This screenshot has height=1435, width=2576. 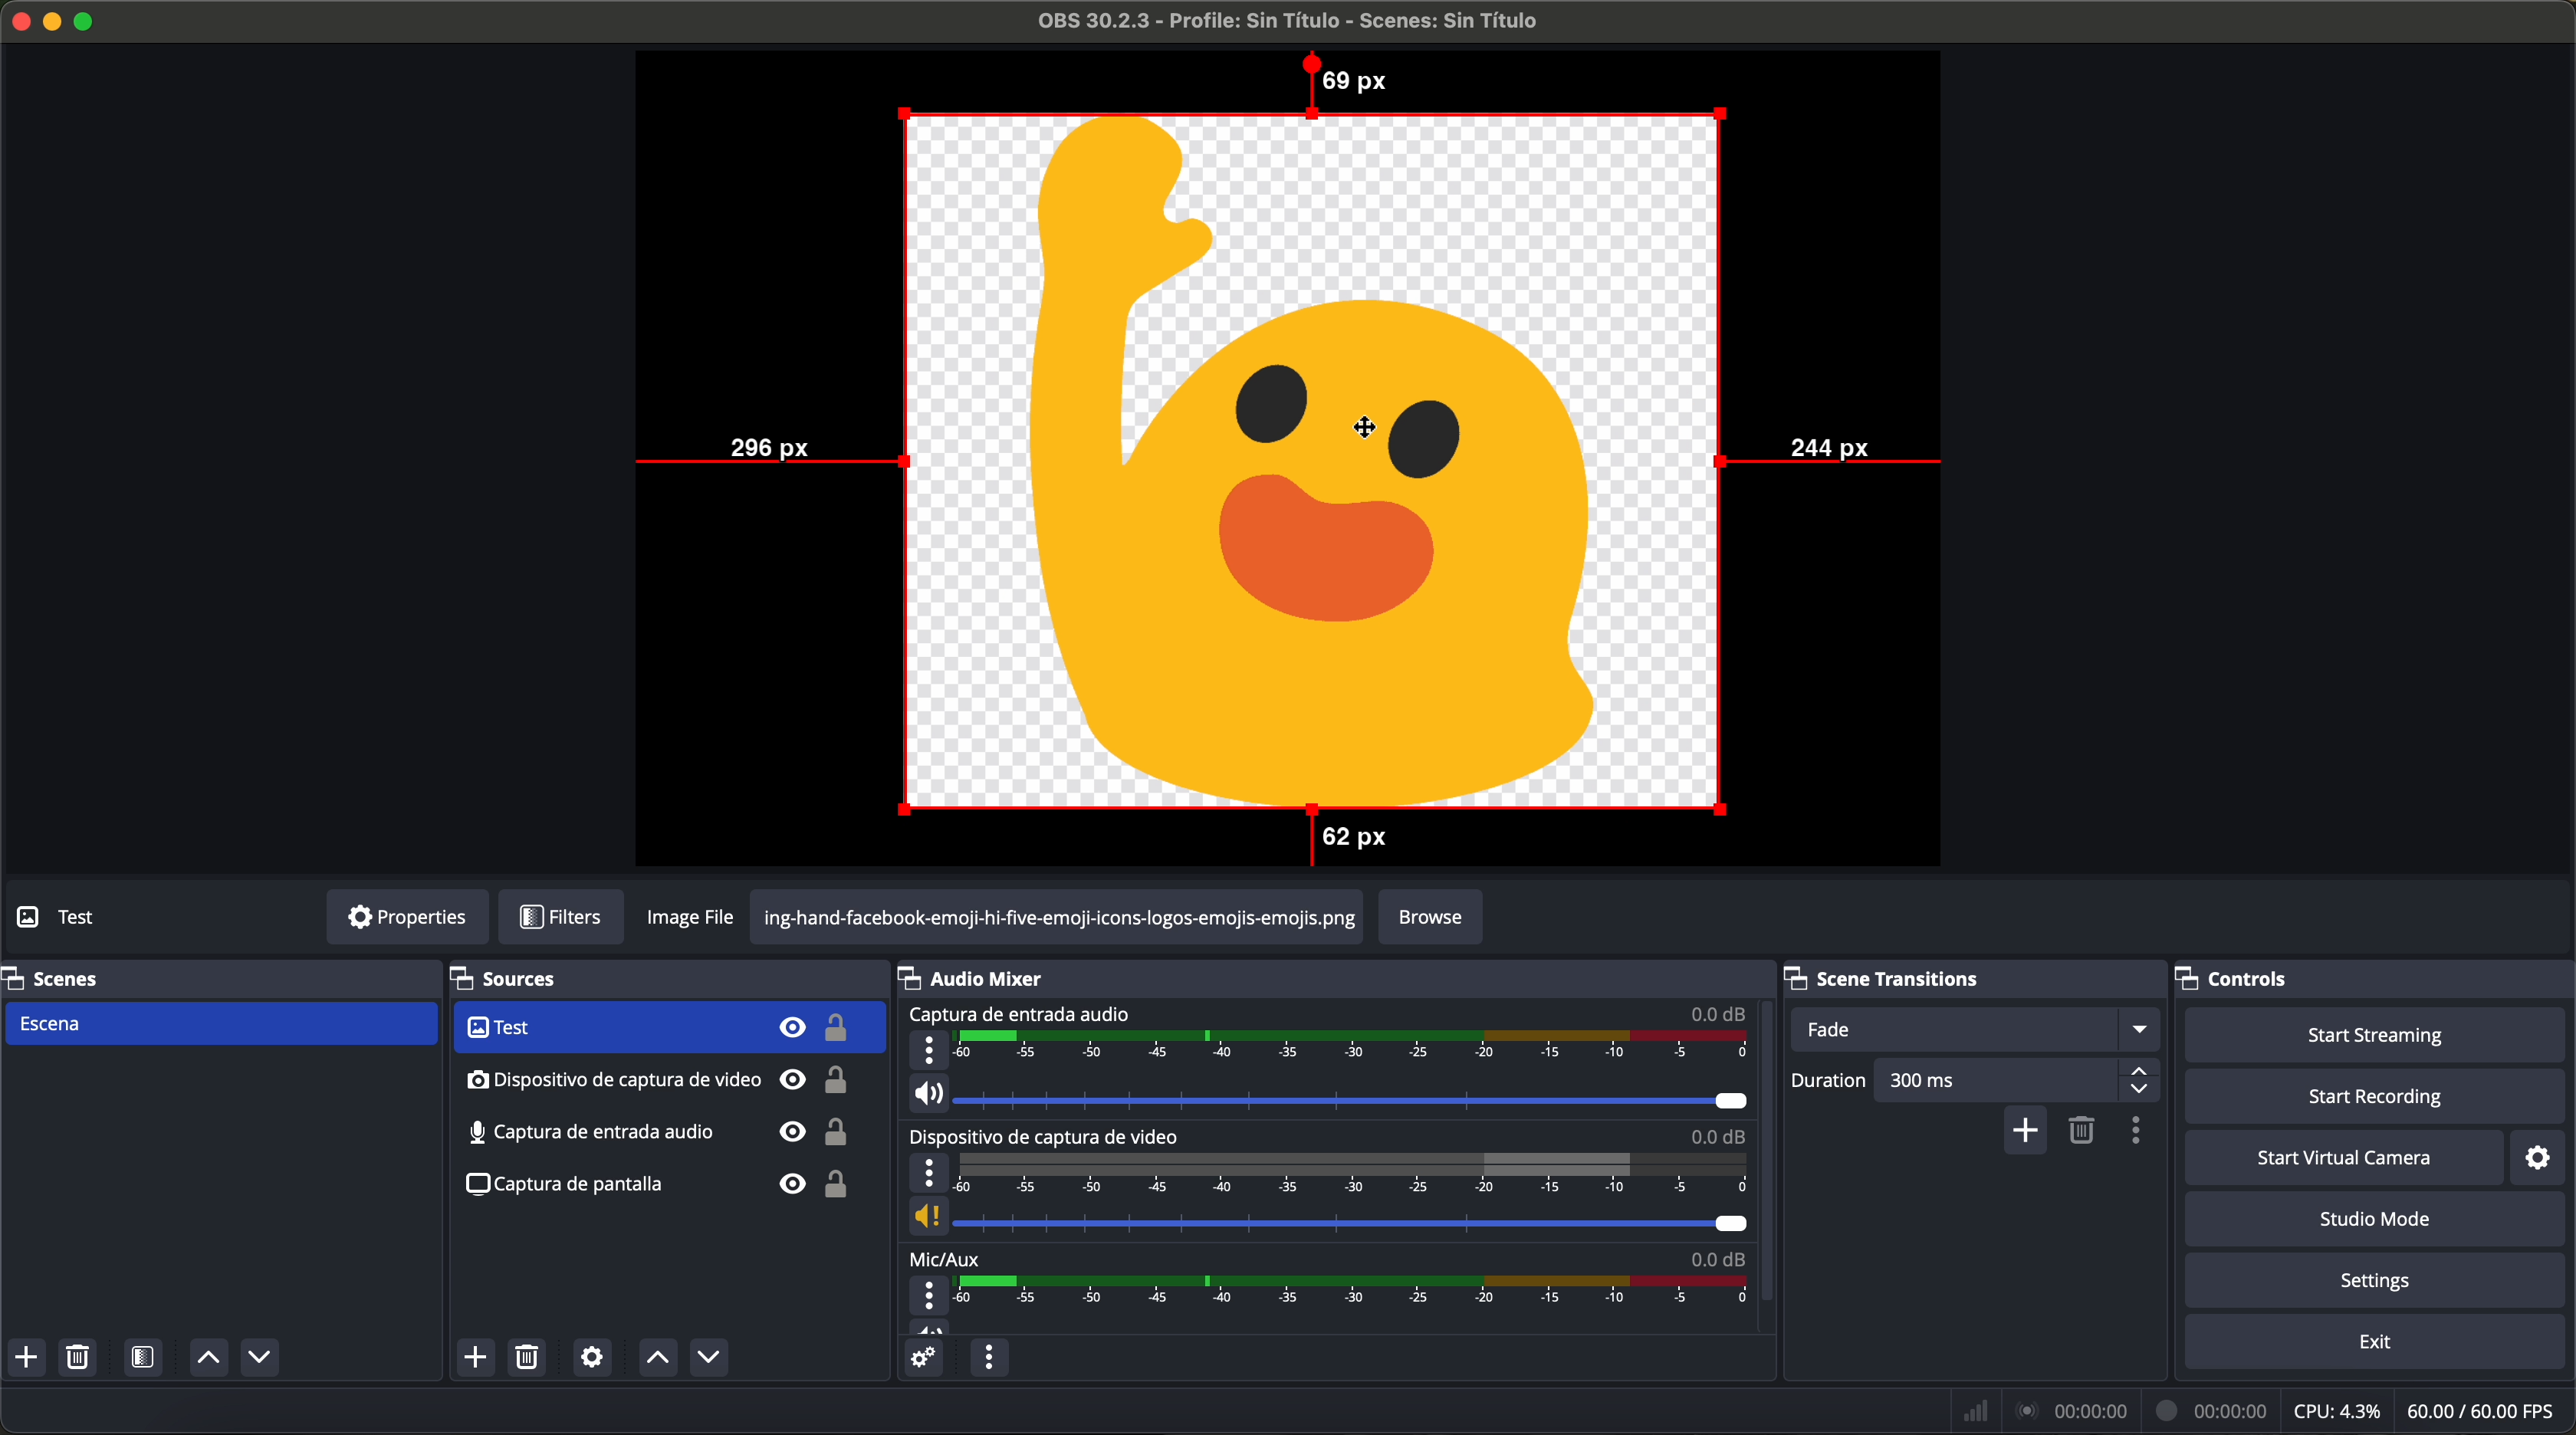 What do you see at coordinates (53, 21) in the screenshot?
I see `minimize program` at bounding box center [53, 21].